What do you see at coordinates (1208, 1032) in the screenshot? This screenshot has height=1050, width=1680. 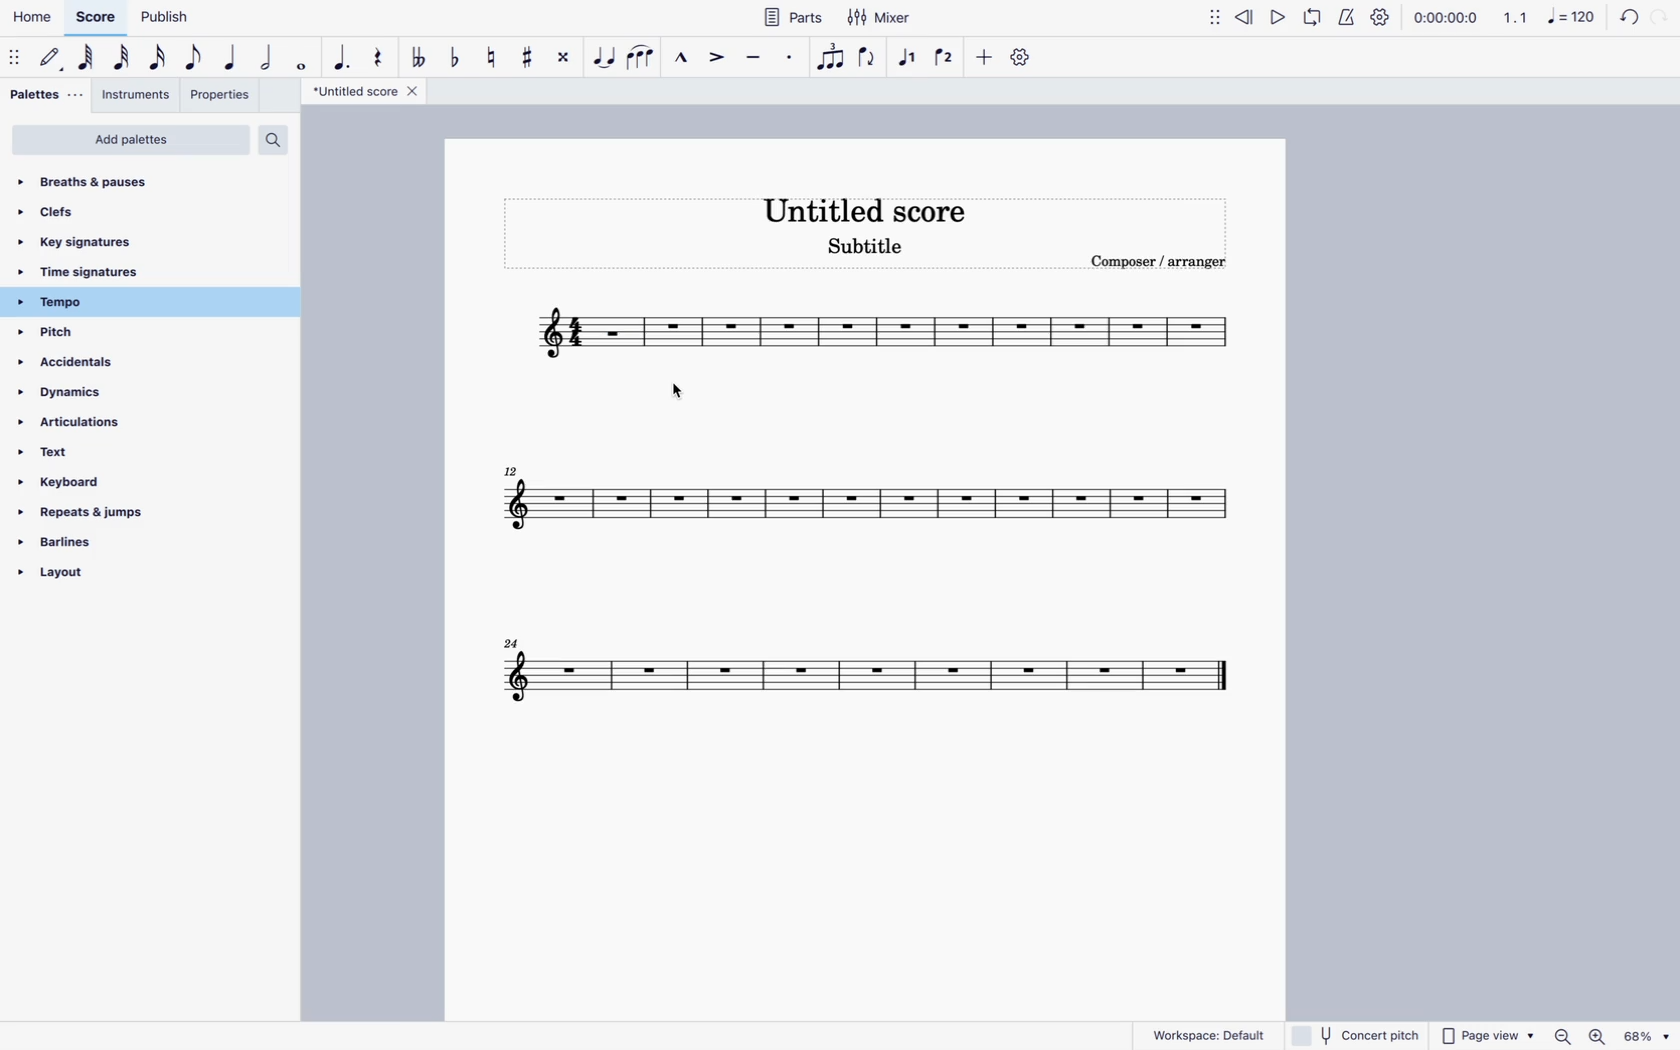 I see `workspace` at bounding box center [1208, 1032].